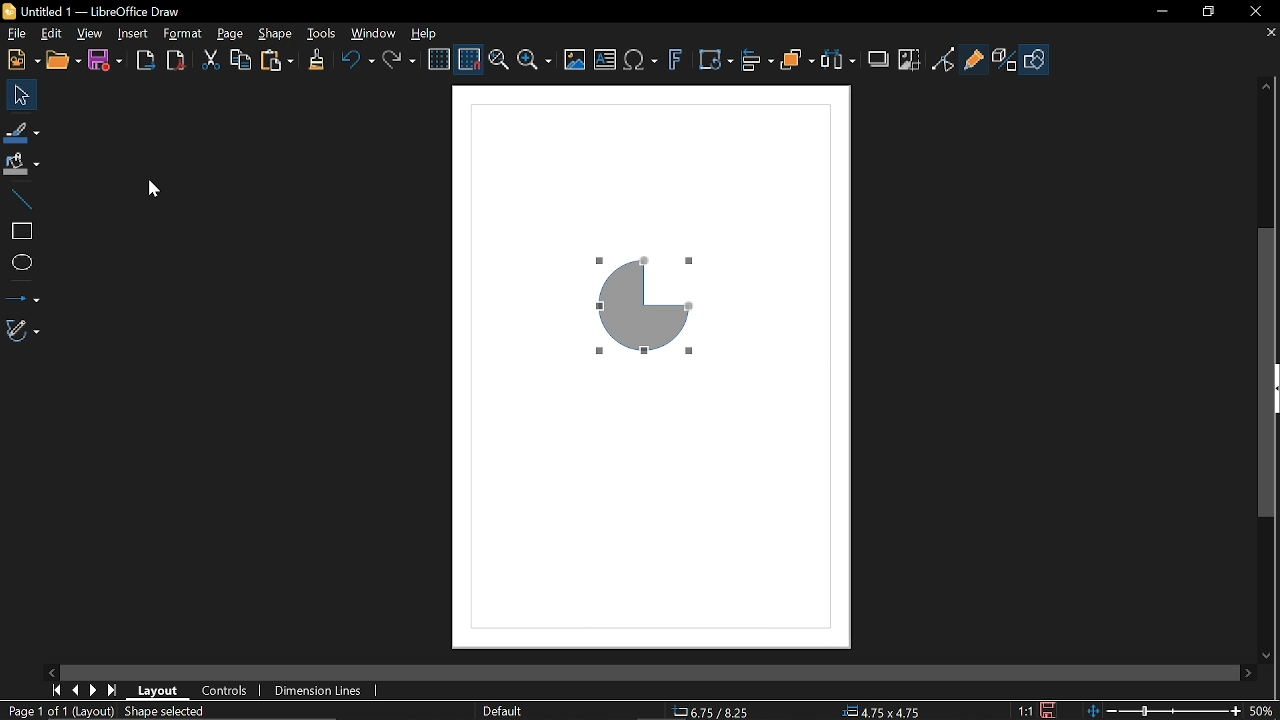  Describe the element at coordinates (756, 62) in the screenshot. I see `Align` at that location.